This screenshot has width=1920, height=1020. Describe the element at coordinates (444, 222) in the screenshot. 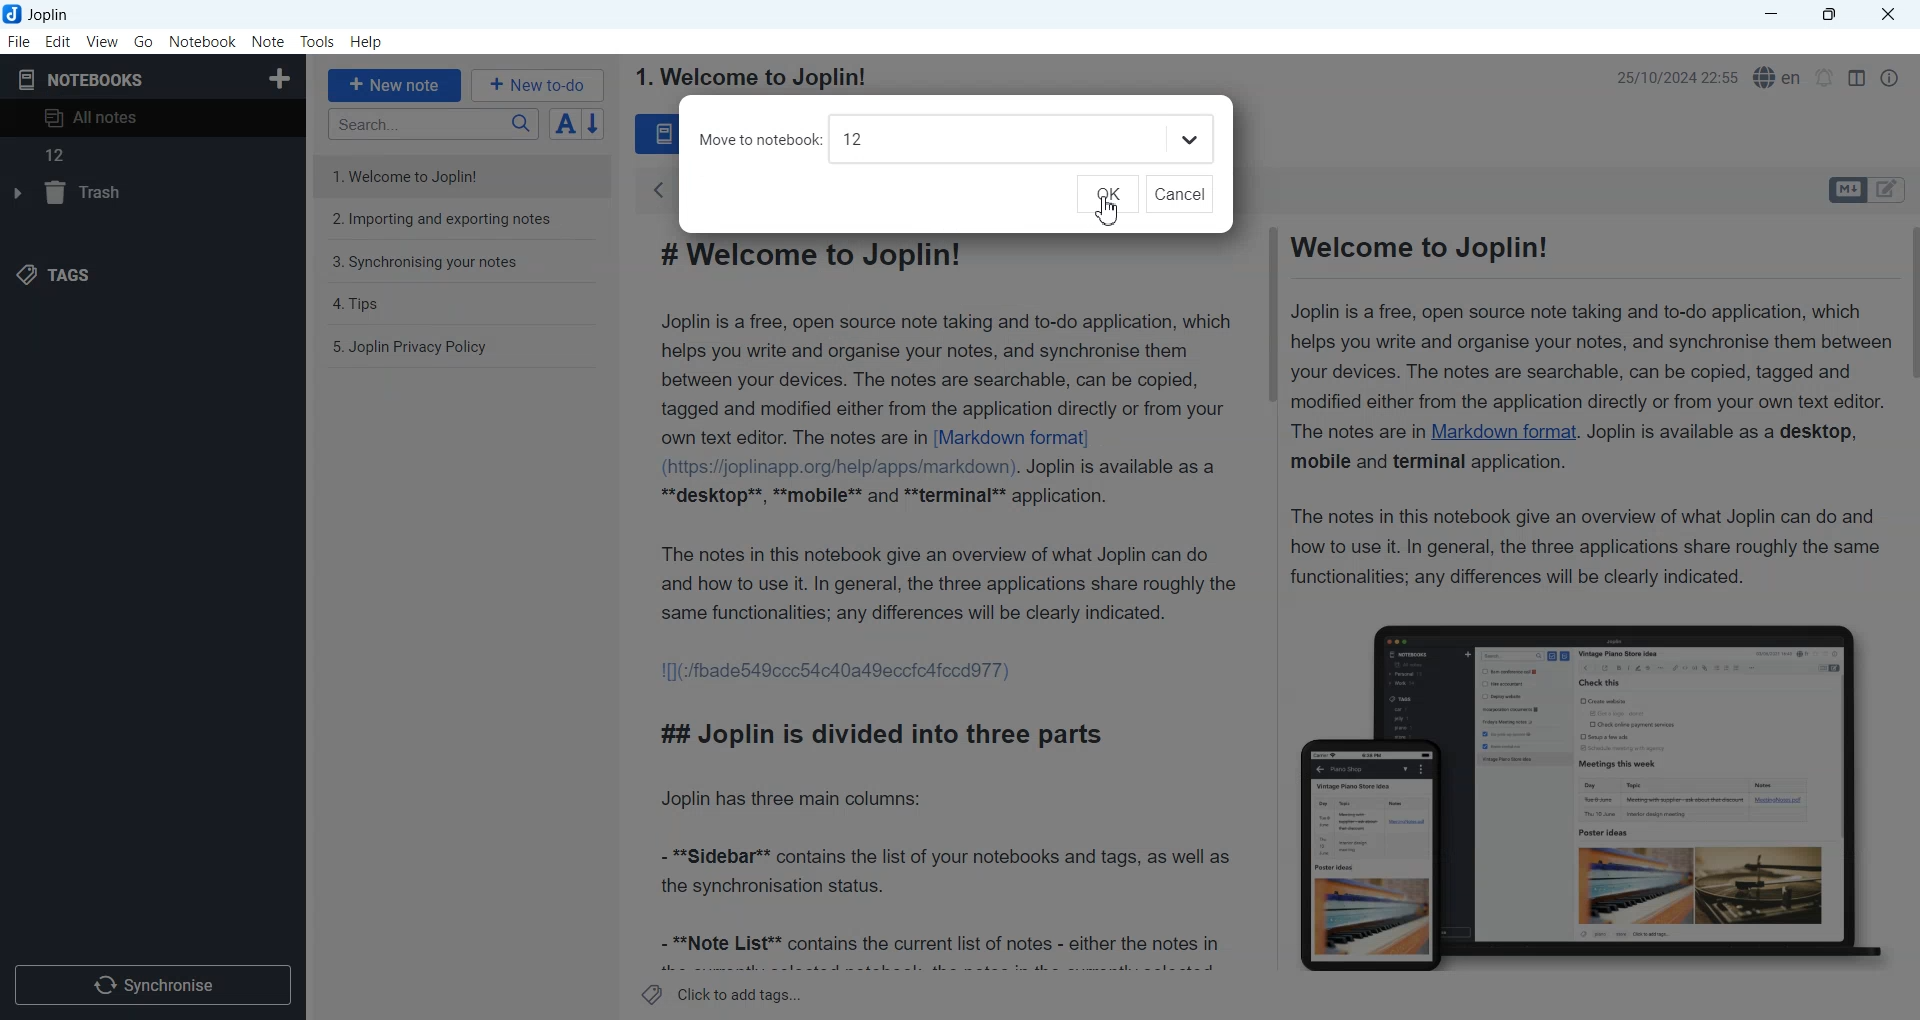

I see `2. Importing and exporting notes` at that location.